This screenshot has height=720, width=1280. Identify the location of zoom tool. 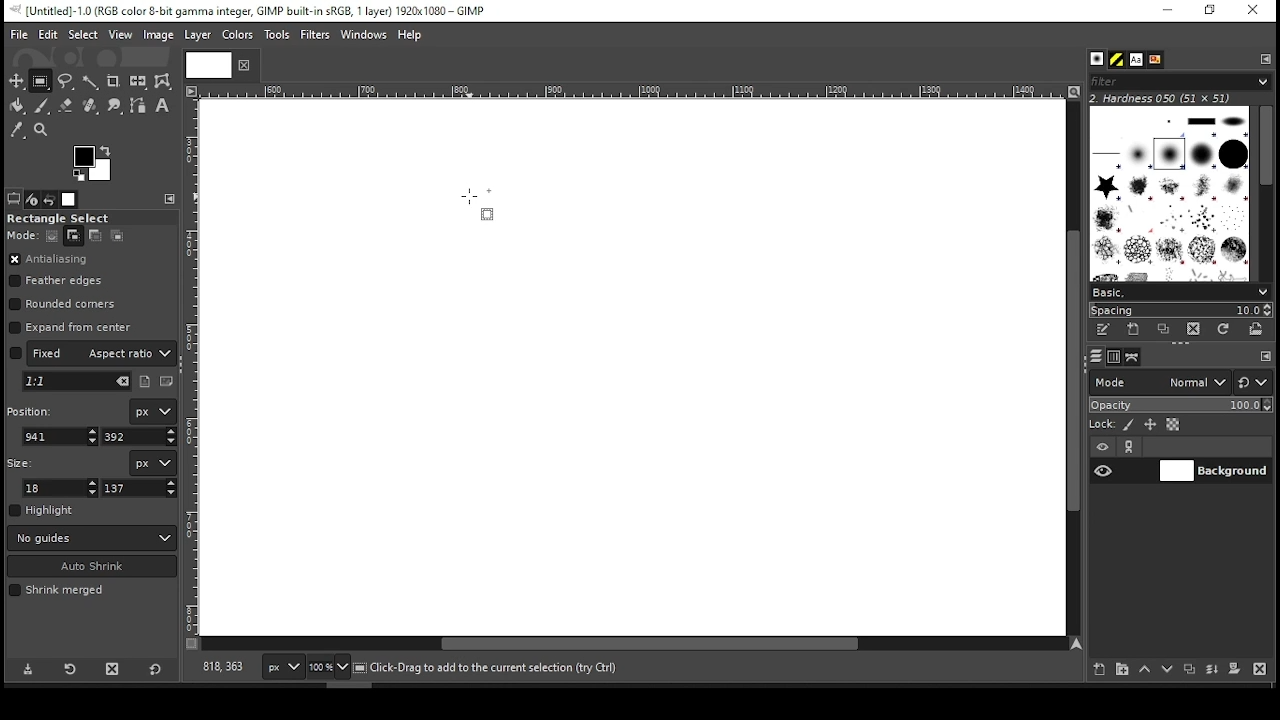
(42, 131).